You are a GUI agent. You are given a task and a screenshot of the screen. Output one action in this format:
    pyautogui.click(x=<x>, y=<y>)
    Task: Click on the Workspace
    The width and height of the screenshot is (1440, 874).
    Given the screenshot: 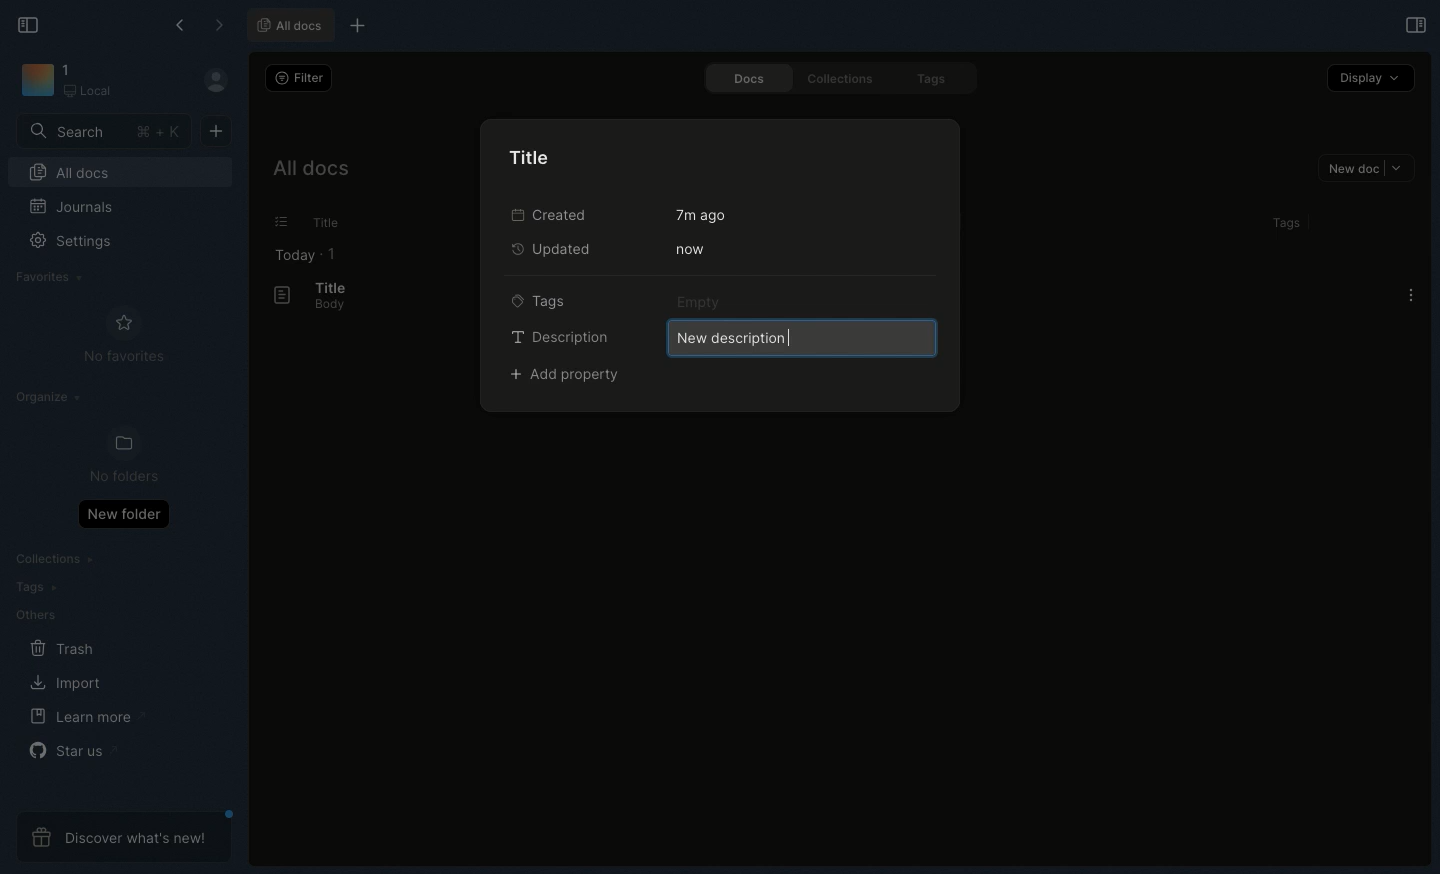 What is the action you would take?
    pyautogui.click(x=97, y=82)
    